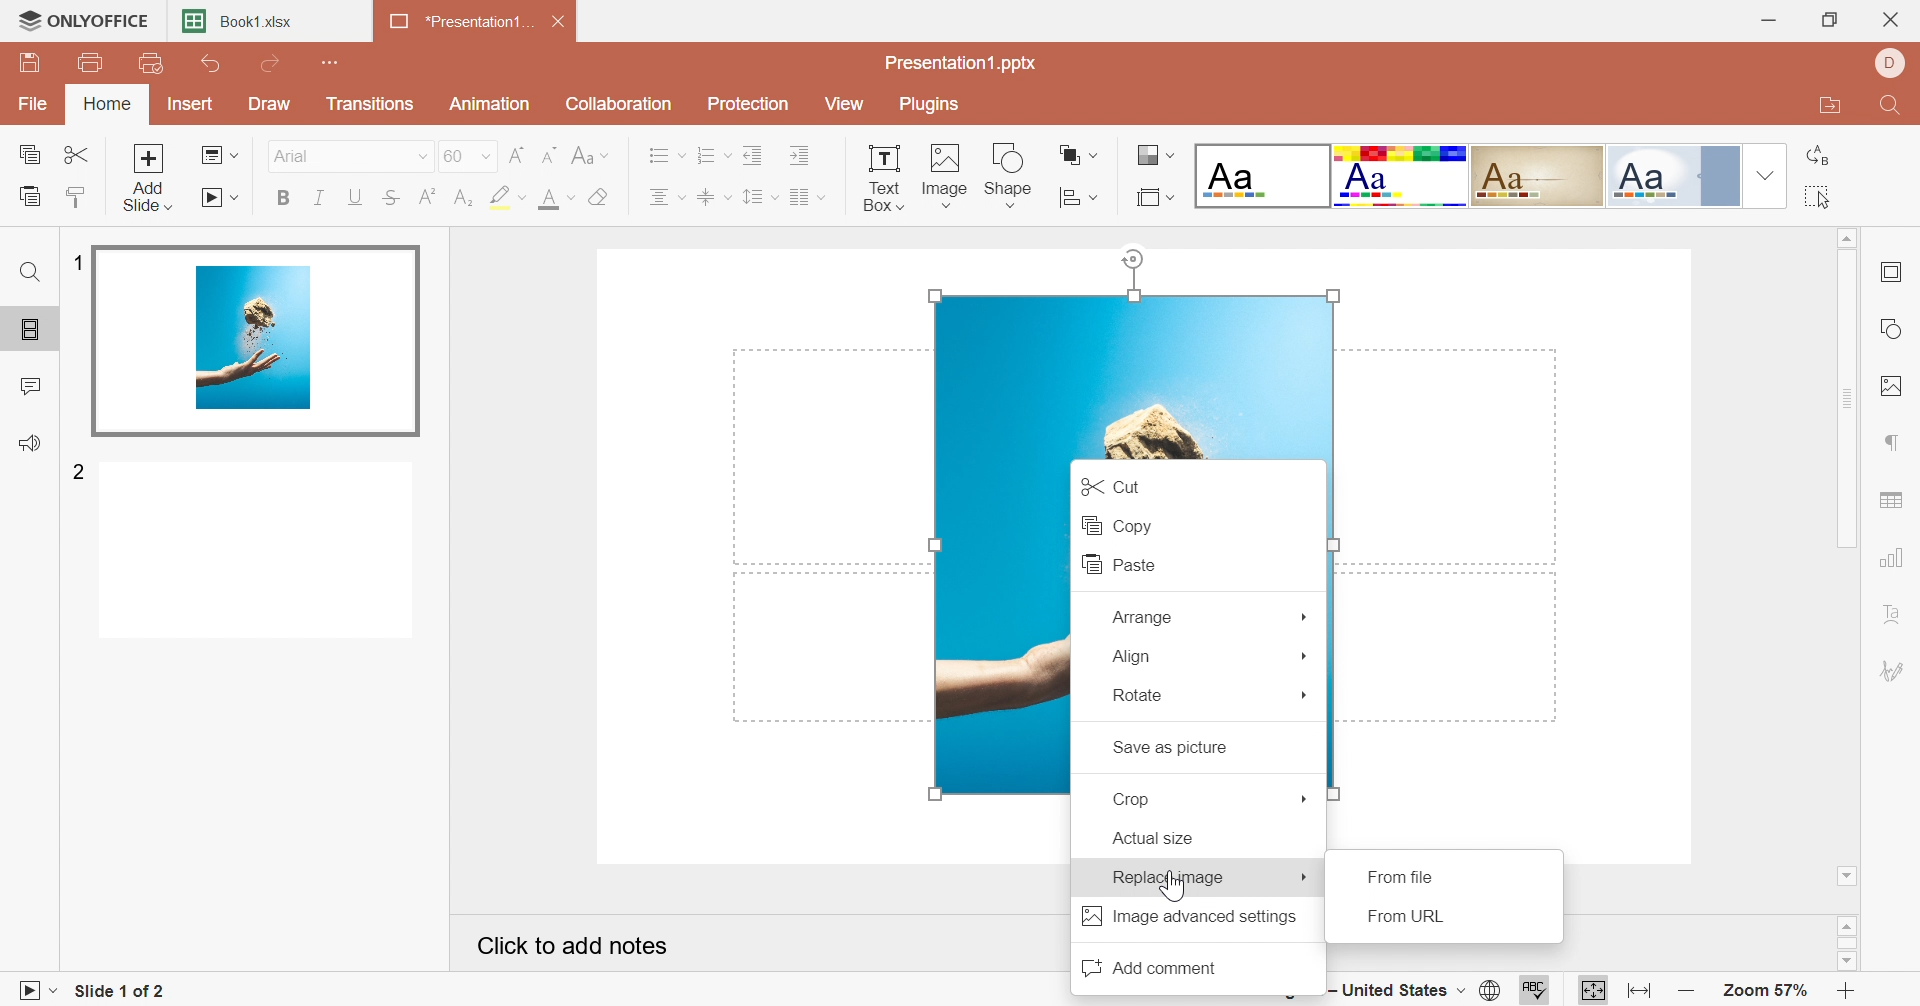  I want to click on Spell checking, so click(1529, 994).